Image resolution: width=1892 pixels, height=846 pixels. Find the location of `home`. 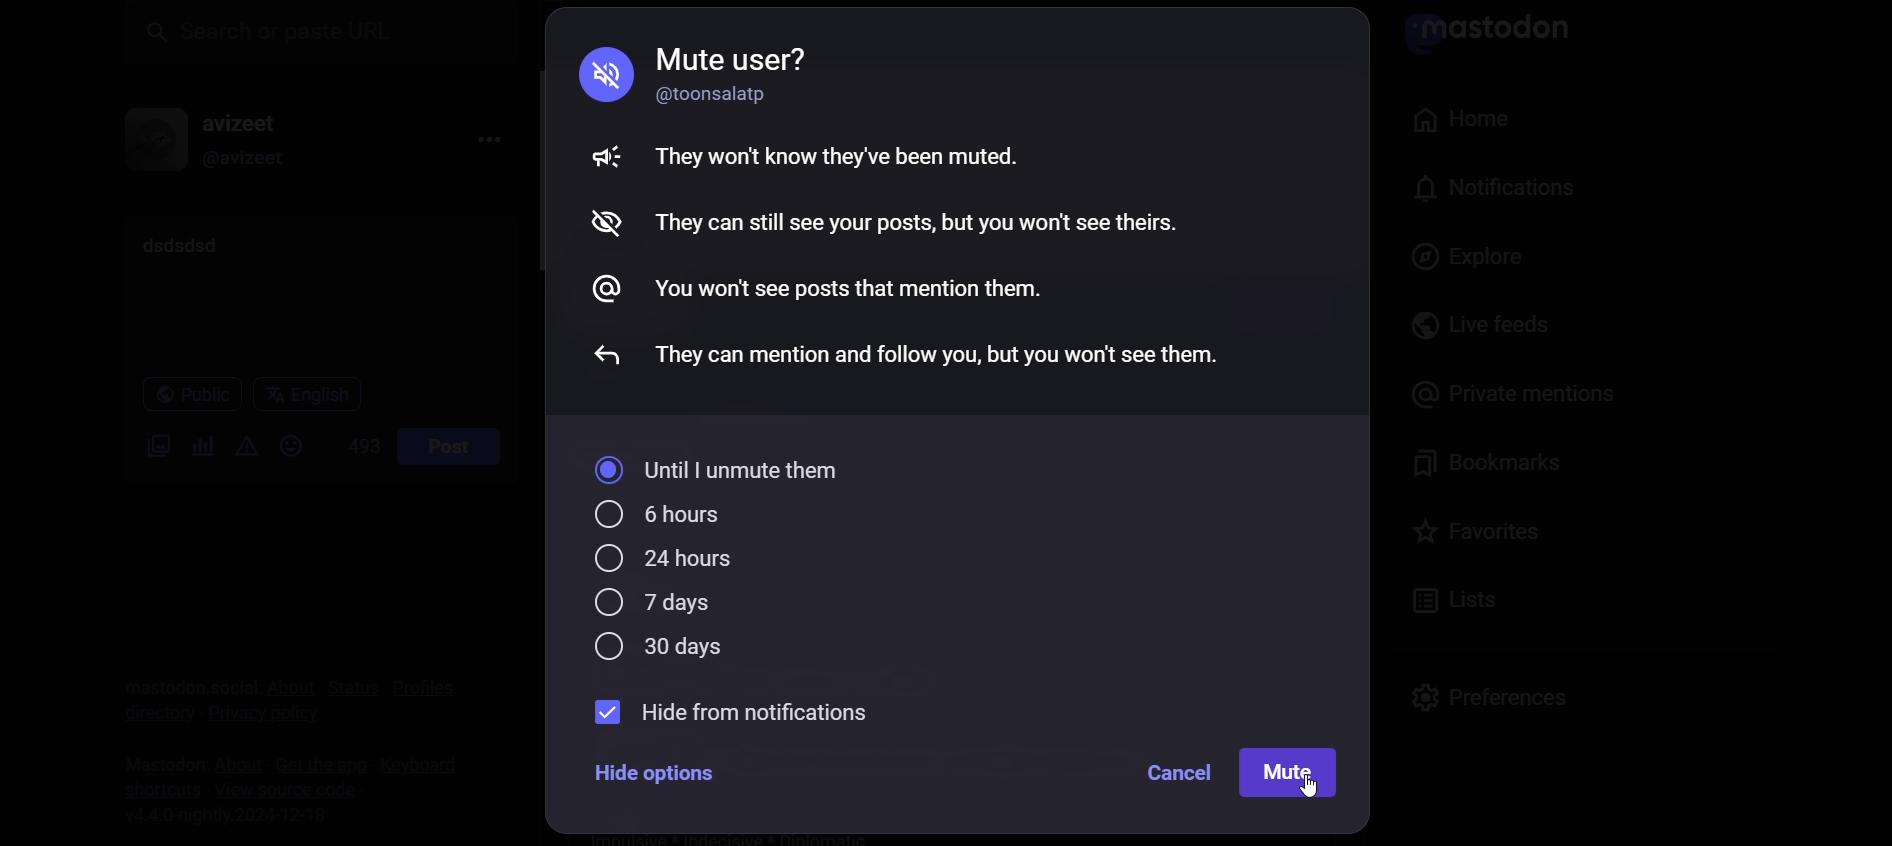

home is located at coordinates (1453, 118).